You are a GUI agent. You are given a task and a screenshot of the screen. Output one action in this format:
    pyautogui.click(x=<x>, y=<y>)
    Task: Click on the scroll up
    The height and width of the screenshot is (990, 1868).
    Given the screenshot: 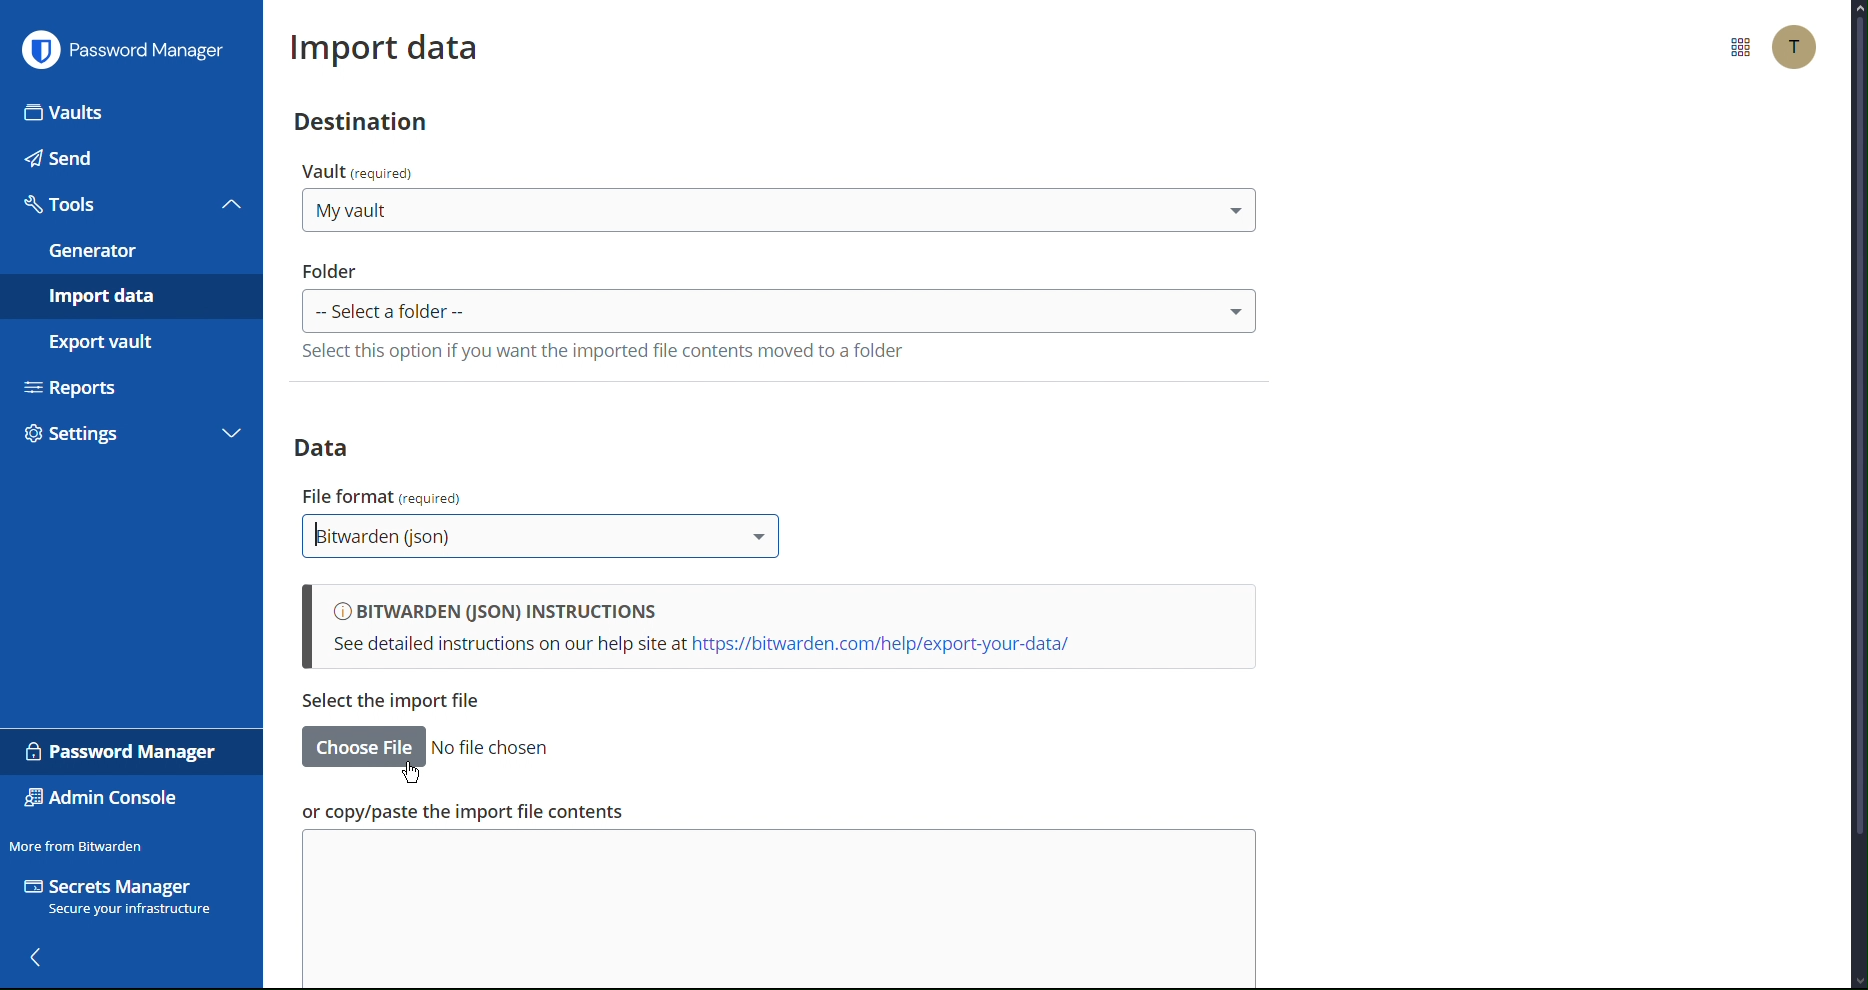 What is the action you would take?
    pyautogui.click(x=1856, y=7)
    